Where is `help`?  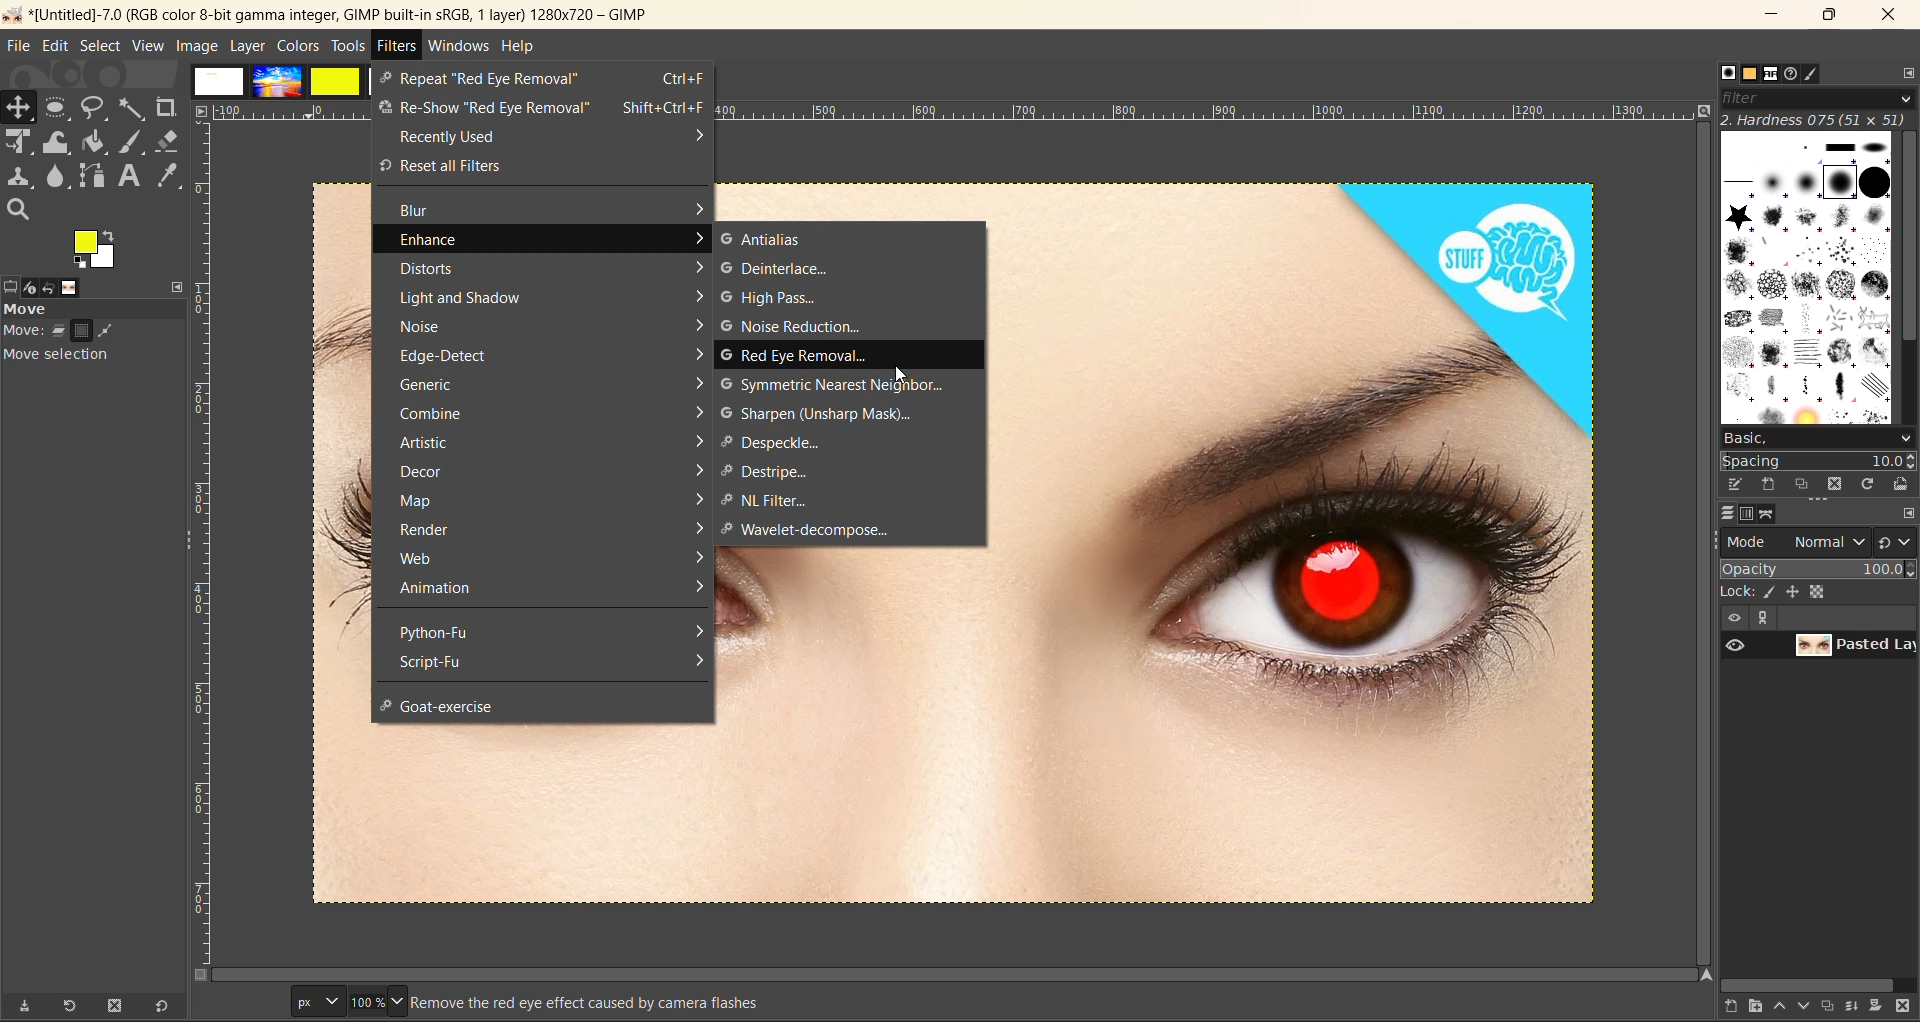 help is located at coordinates (520, 46).